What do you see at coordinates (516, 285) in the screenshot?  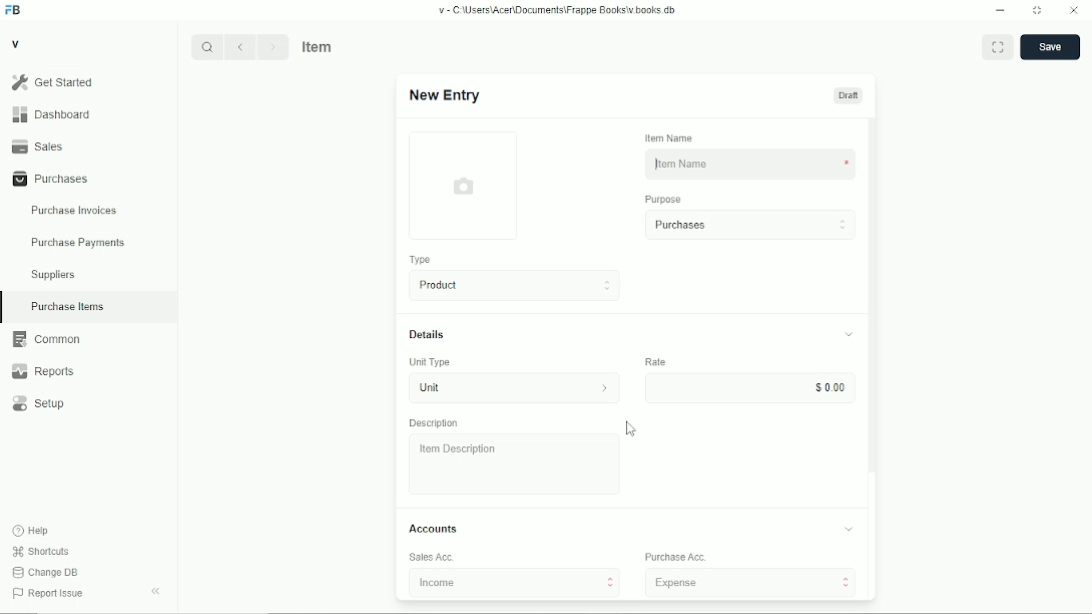 I see `product` at bounding box center [516, 285].